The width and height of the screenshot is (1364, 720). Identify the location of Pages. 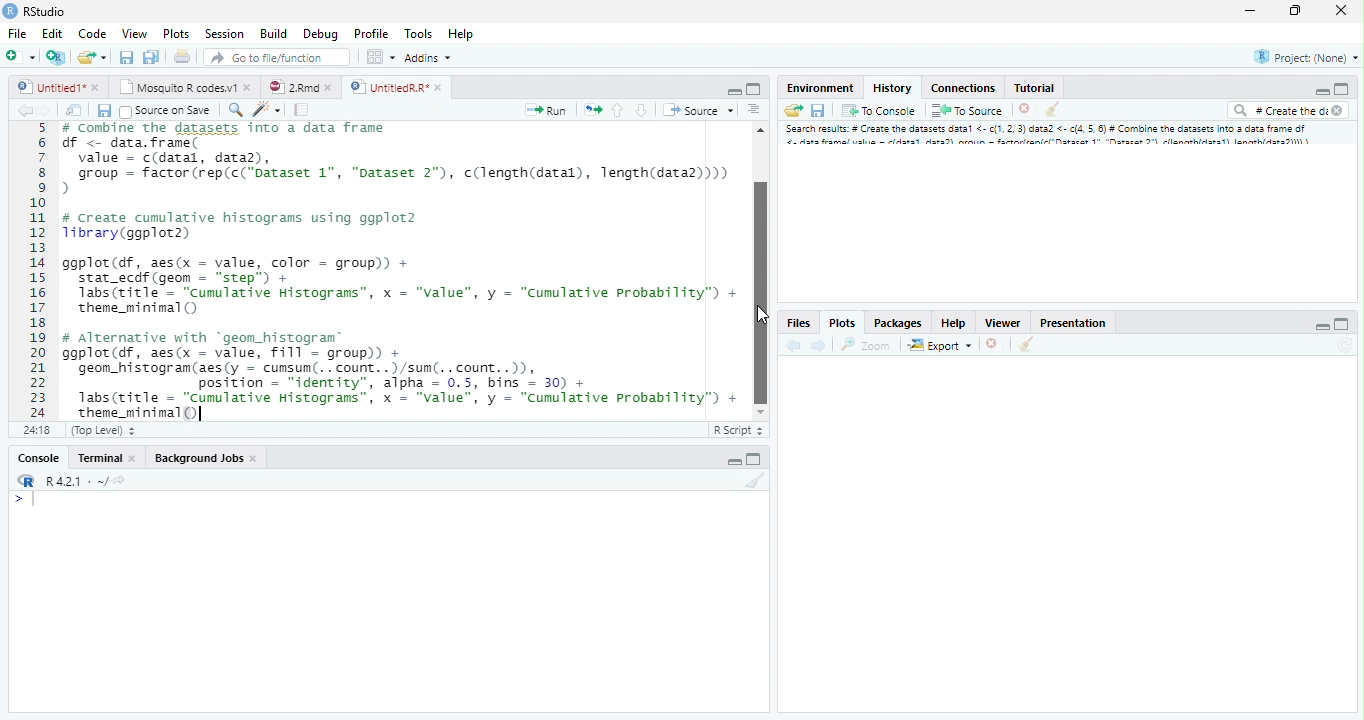
(300, 111).